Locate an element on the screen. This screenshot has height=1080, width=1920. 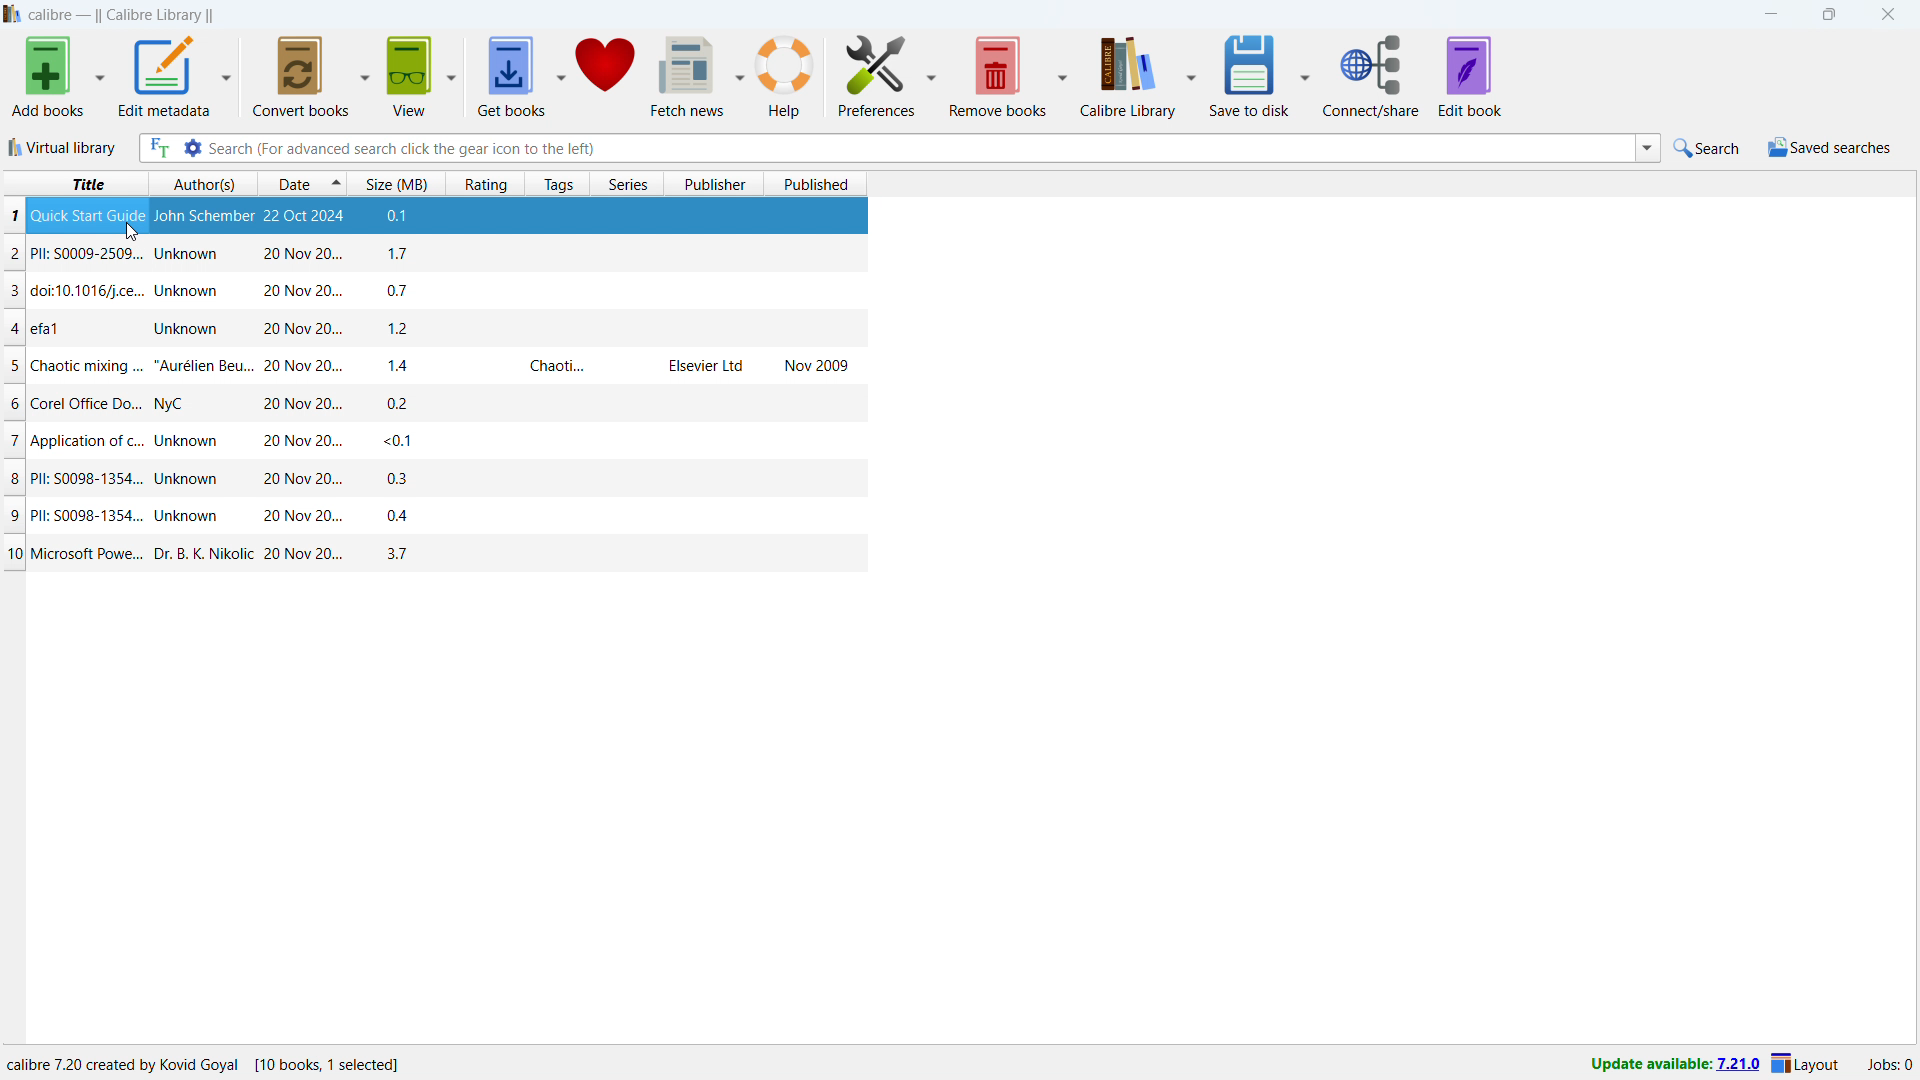
convert books options is located at coordinates (364, 75).